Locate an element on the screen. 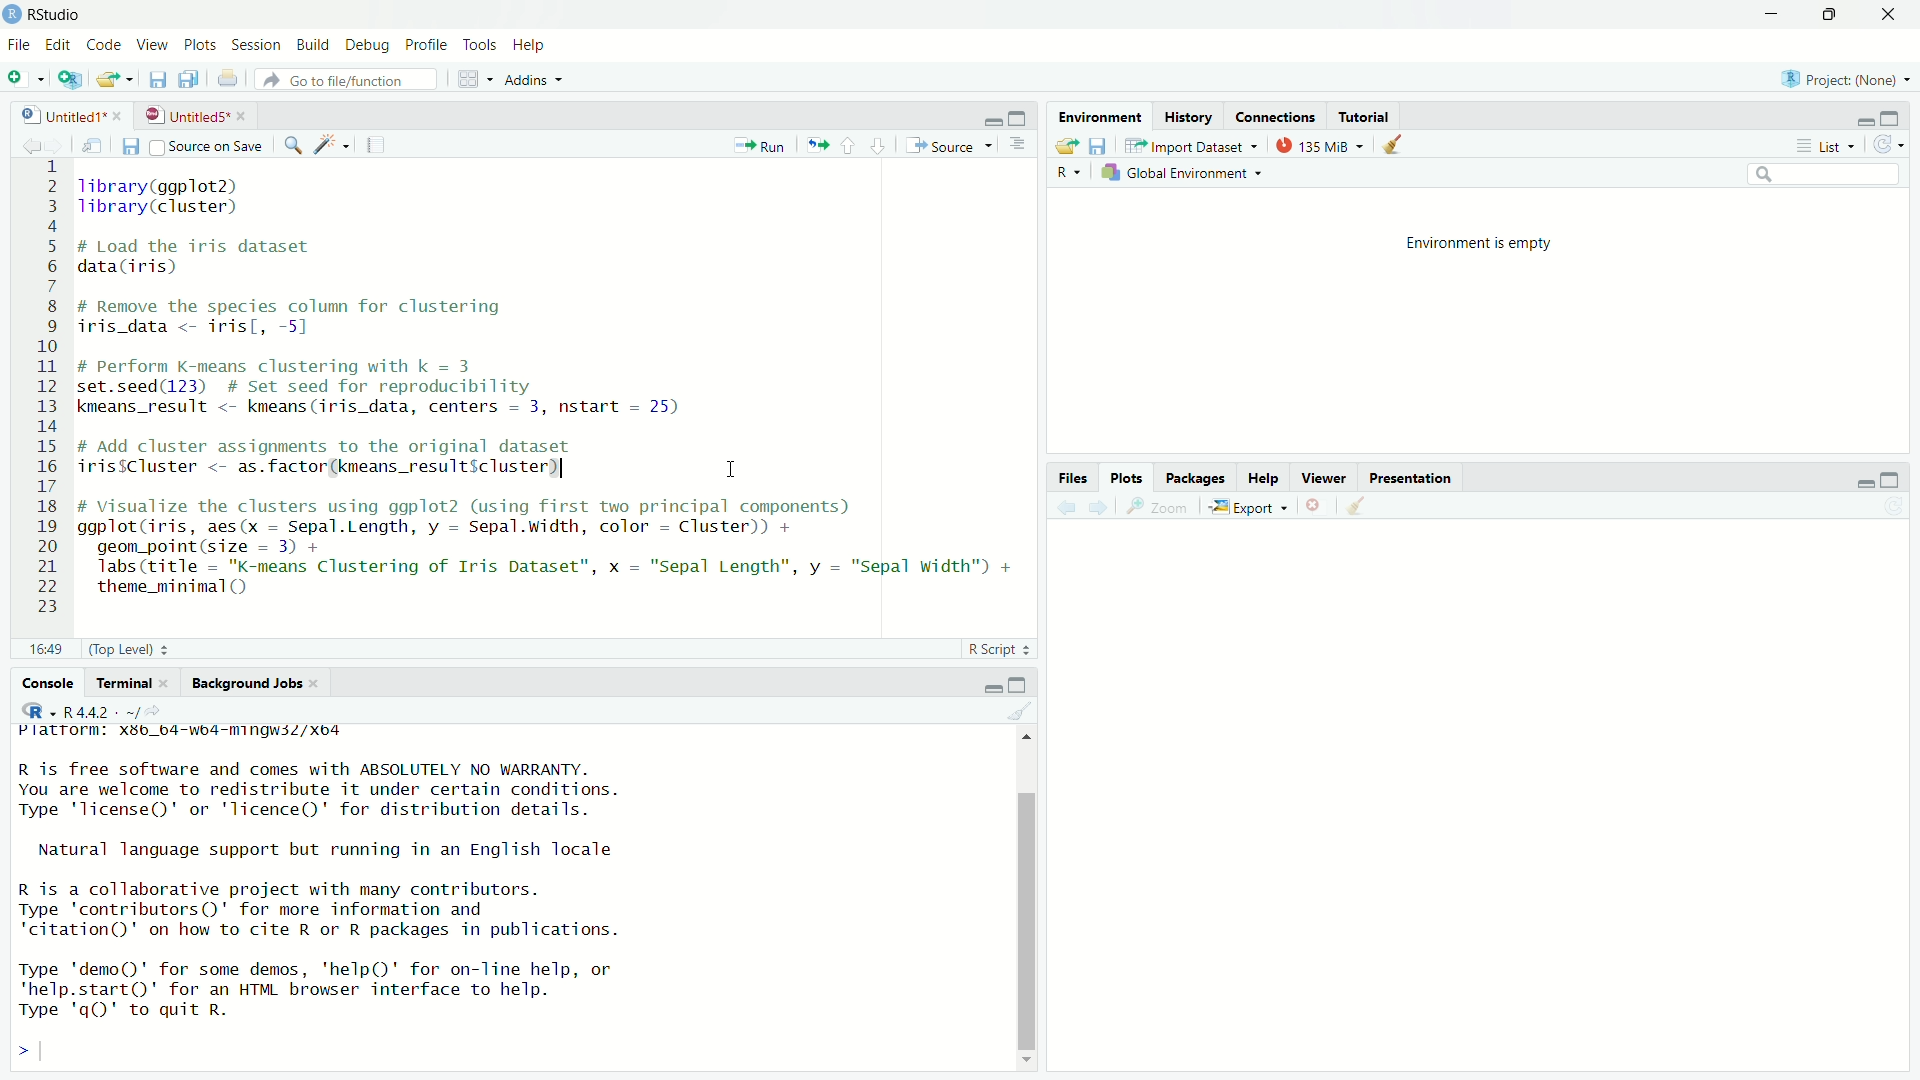 This screenshot has height=1080, width=1920. minimize is located at coordinates (1766, 13).